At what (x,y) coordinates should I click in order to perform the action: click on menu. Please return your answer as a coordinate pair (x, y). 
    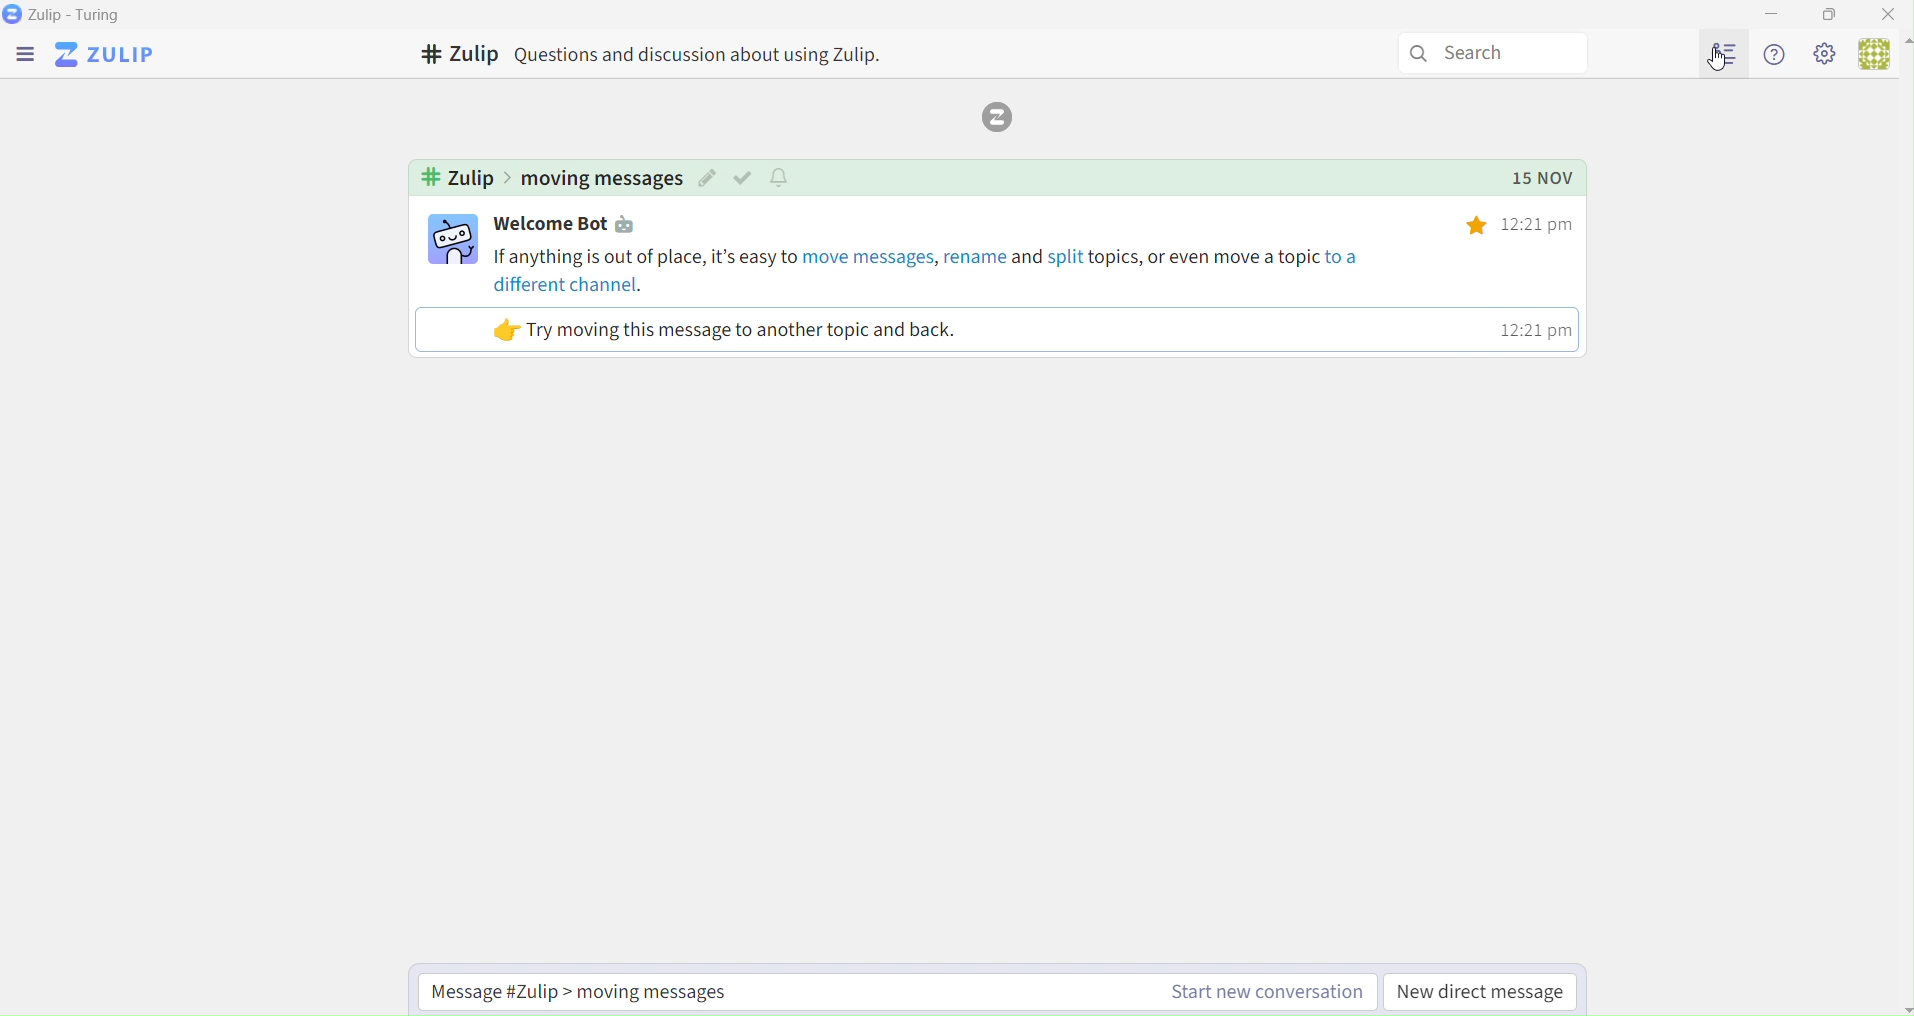
    Looking at the image, I should click on (24, 57).